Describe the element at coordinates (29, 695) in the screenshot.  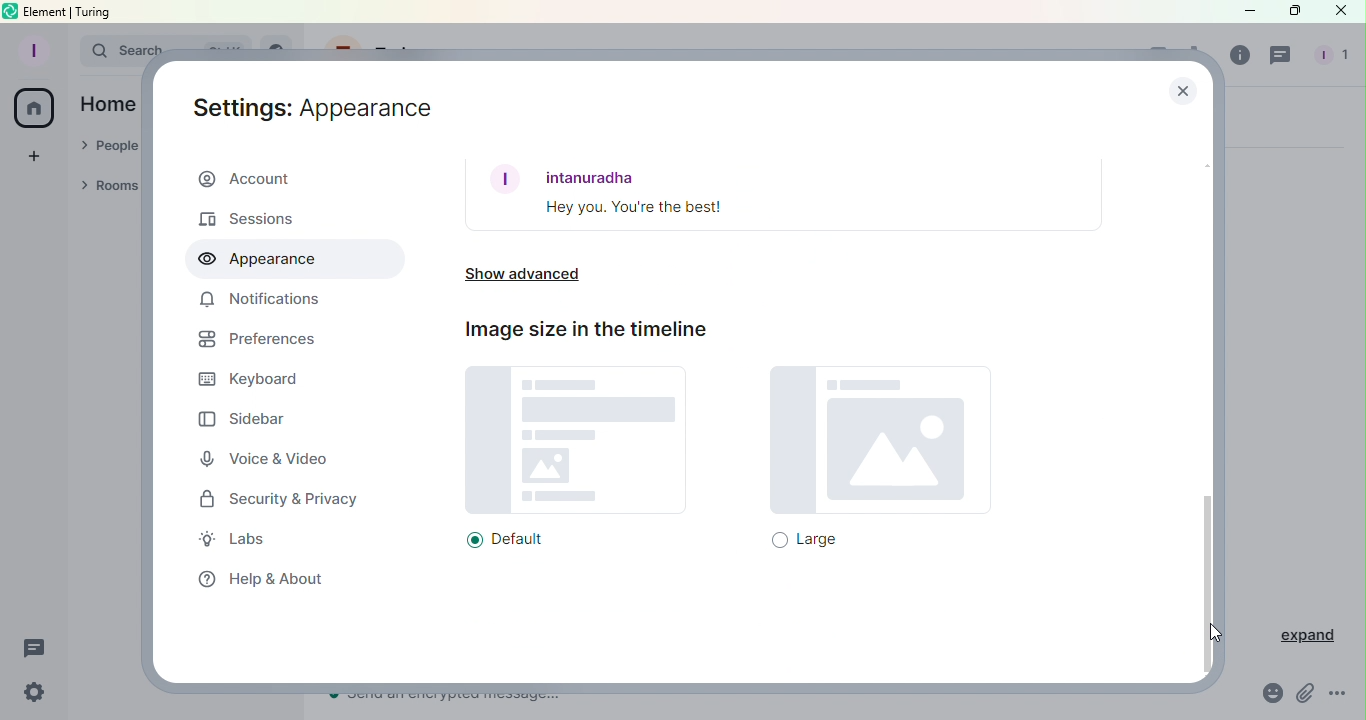
I see `Quick settings` at that location.